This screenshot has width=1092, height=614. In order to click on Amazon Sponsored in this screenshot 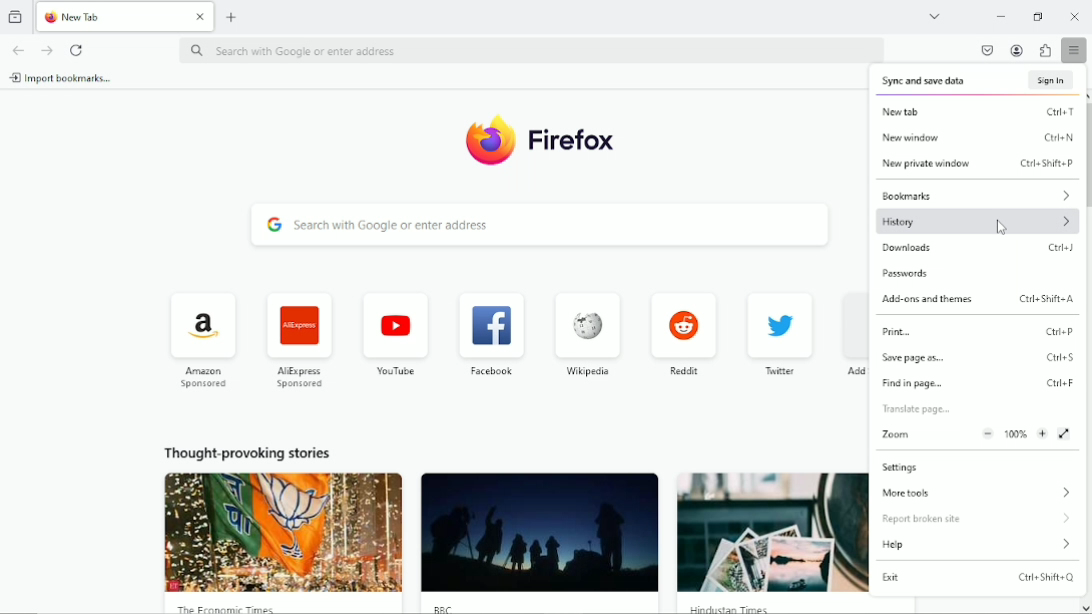, I will do `click(206, 339)`.